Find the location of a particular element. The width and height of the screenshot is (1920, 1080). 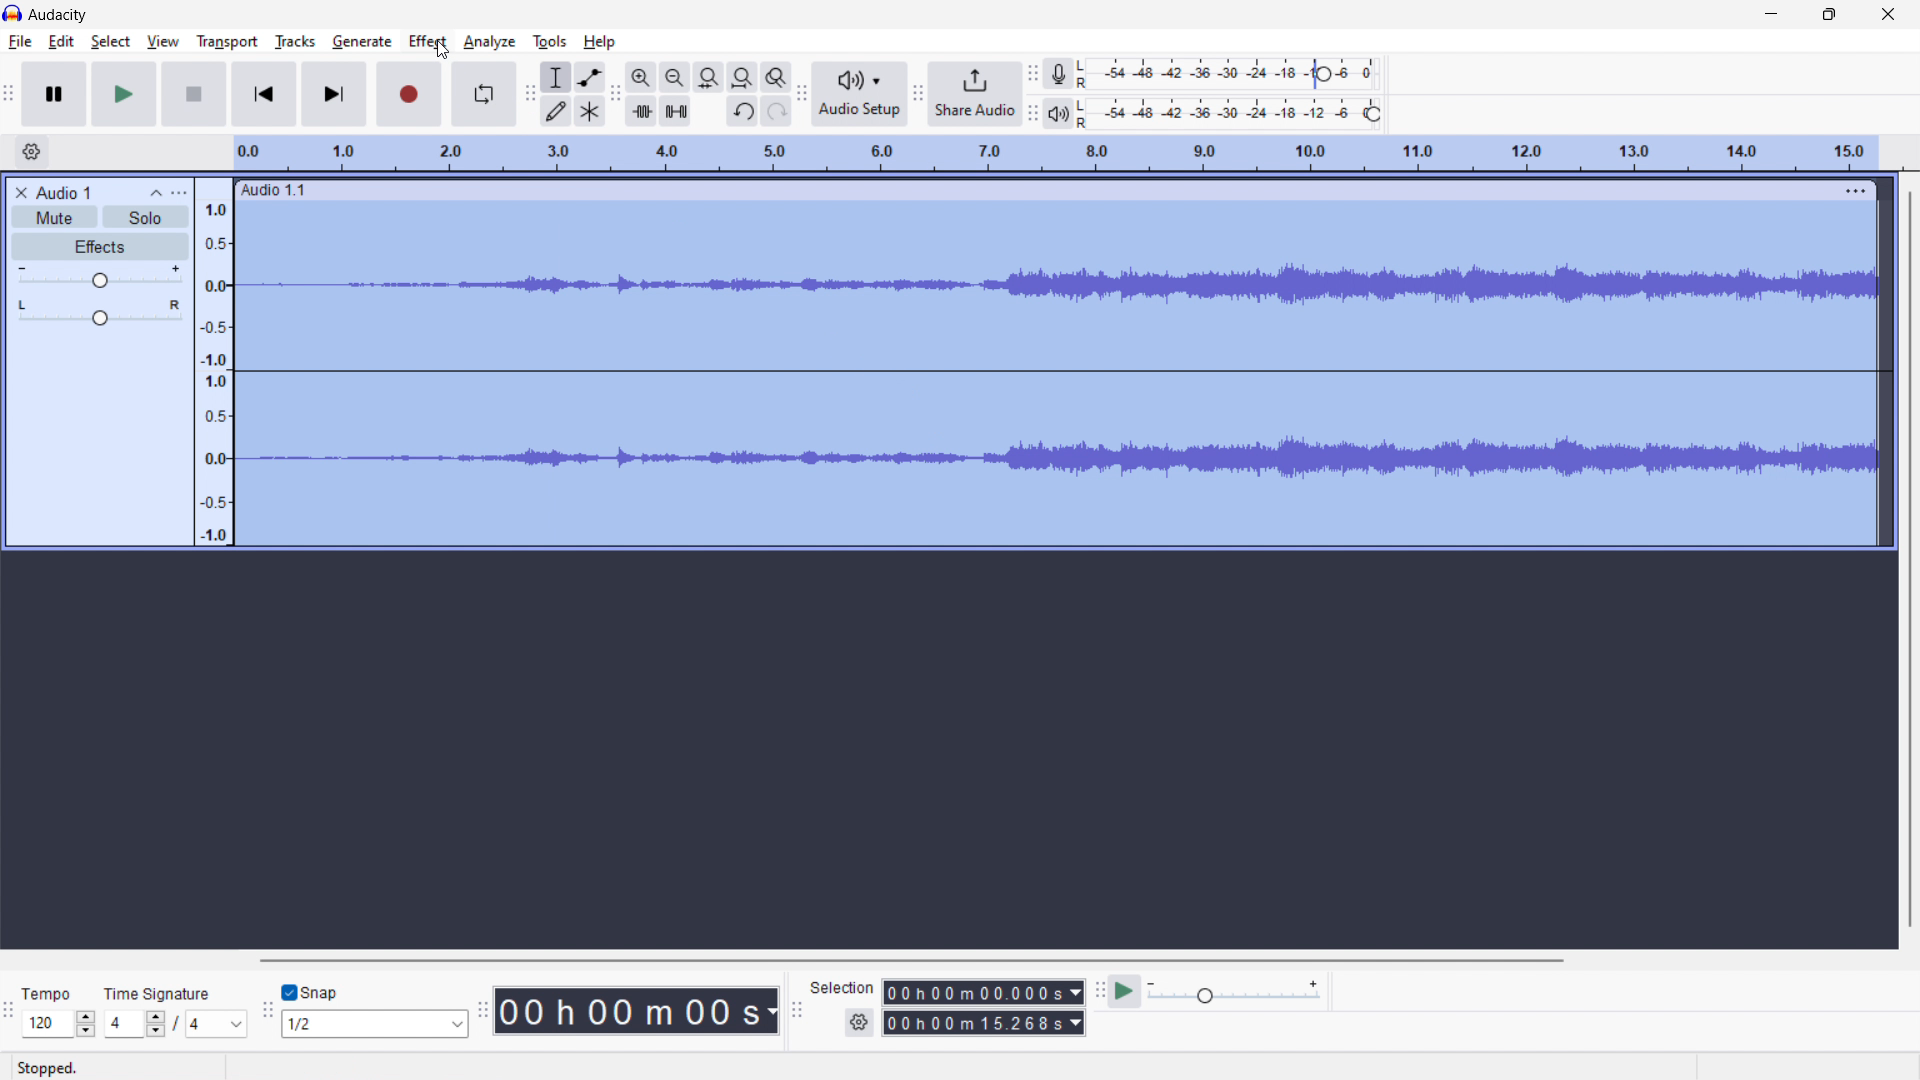

fit selection to width is located at coordinates (708, 78).